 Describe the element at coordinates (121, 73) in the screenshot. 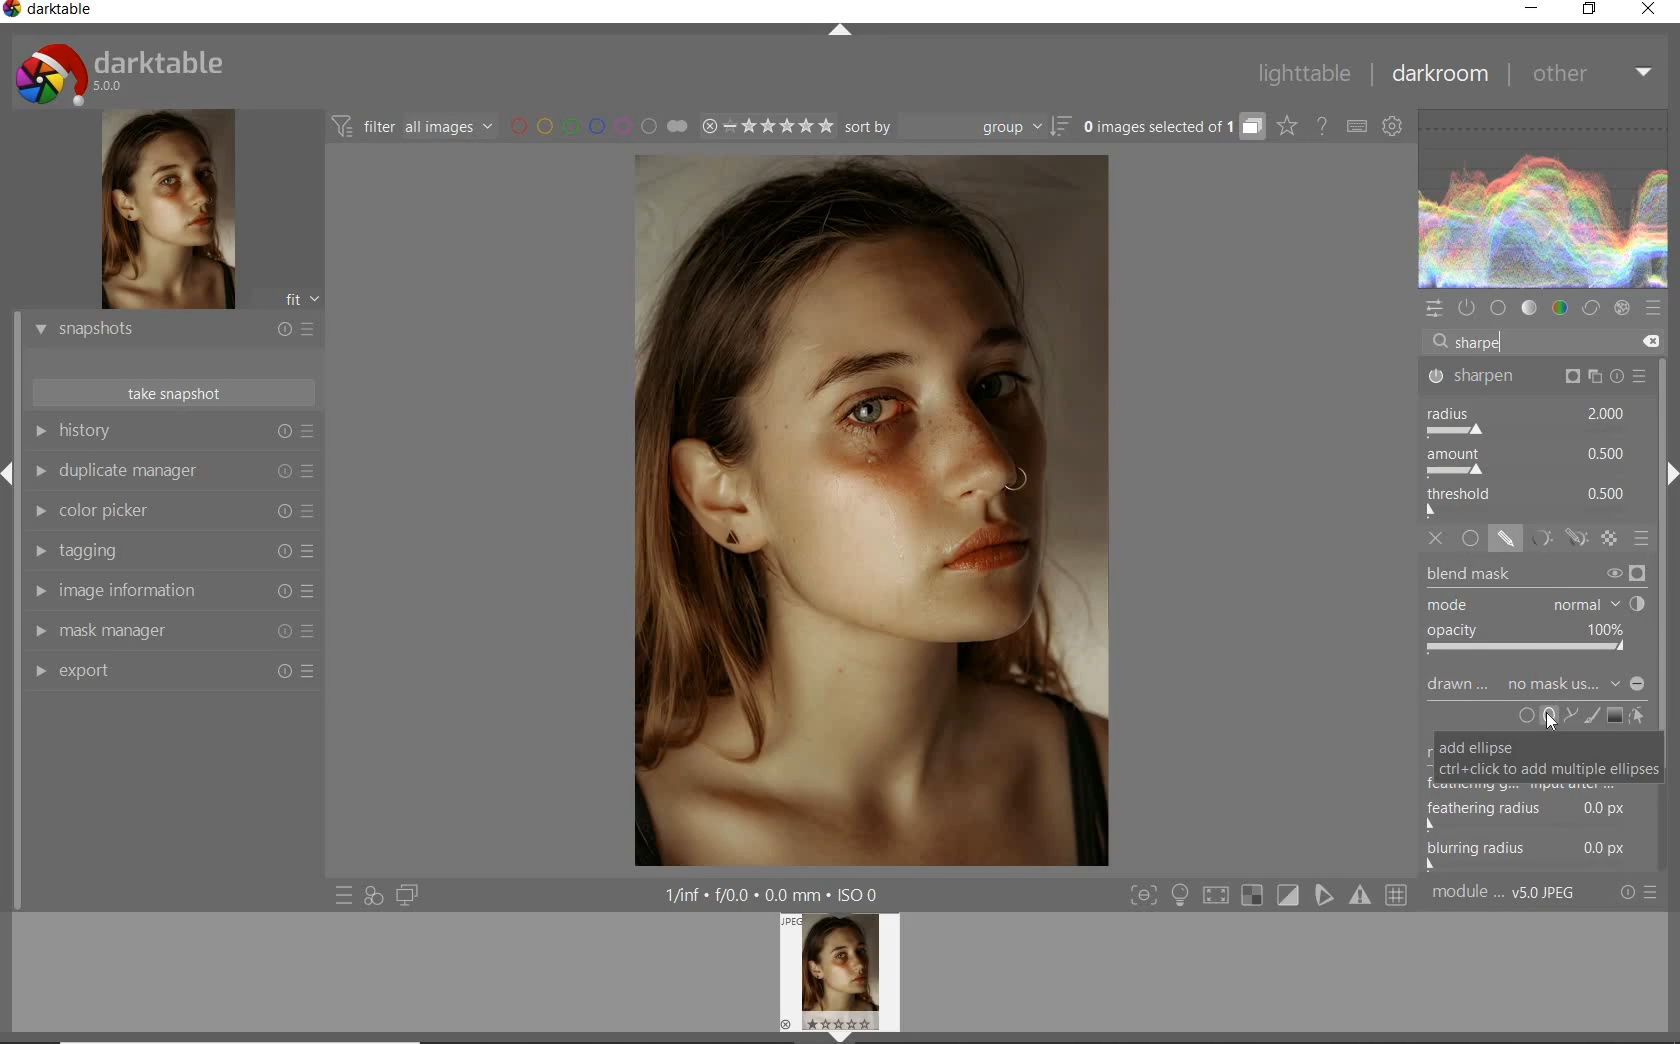

I see `system logo` at that location.